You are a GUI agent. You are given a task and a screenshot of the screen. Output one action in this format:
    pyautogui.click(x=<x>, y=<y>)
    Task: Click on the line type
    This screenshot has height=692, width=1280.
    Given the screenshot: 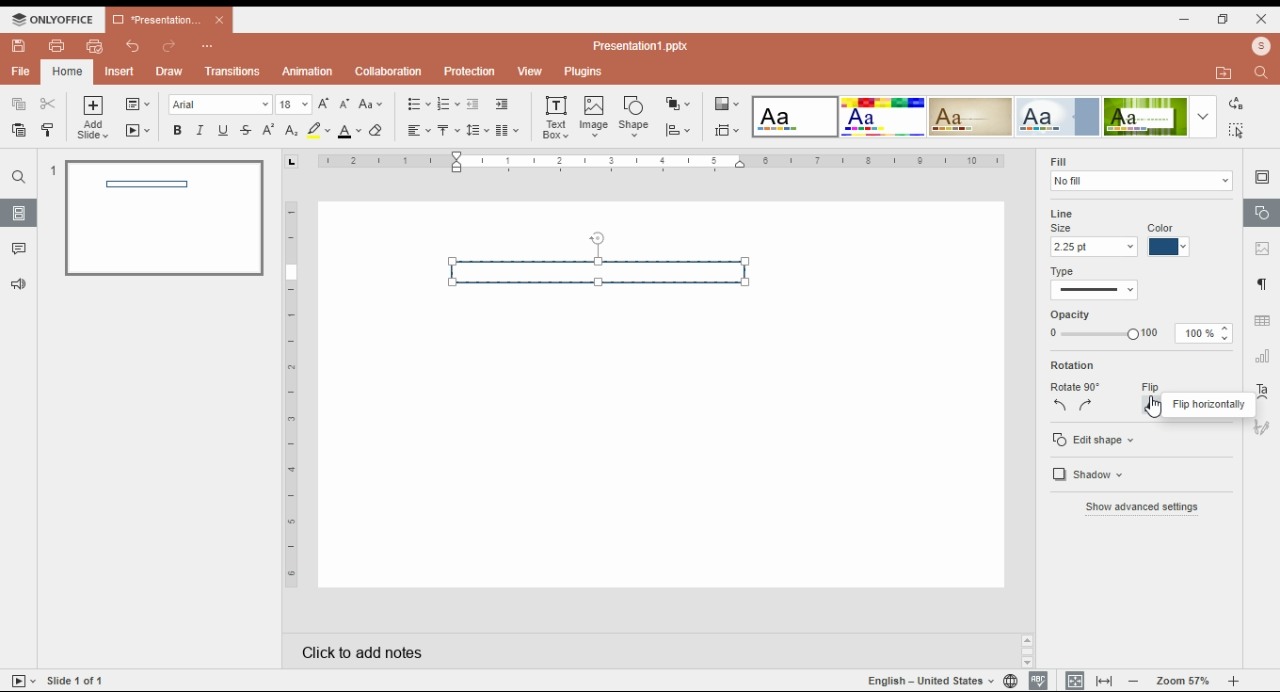 What is the action you would take?
    pyautogui.click(x=1095, y=290)
    